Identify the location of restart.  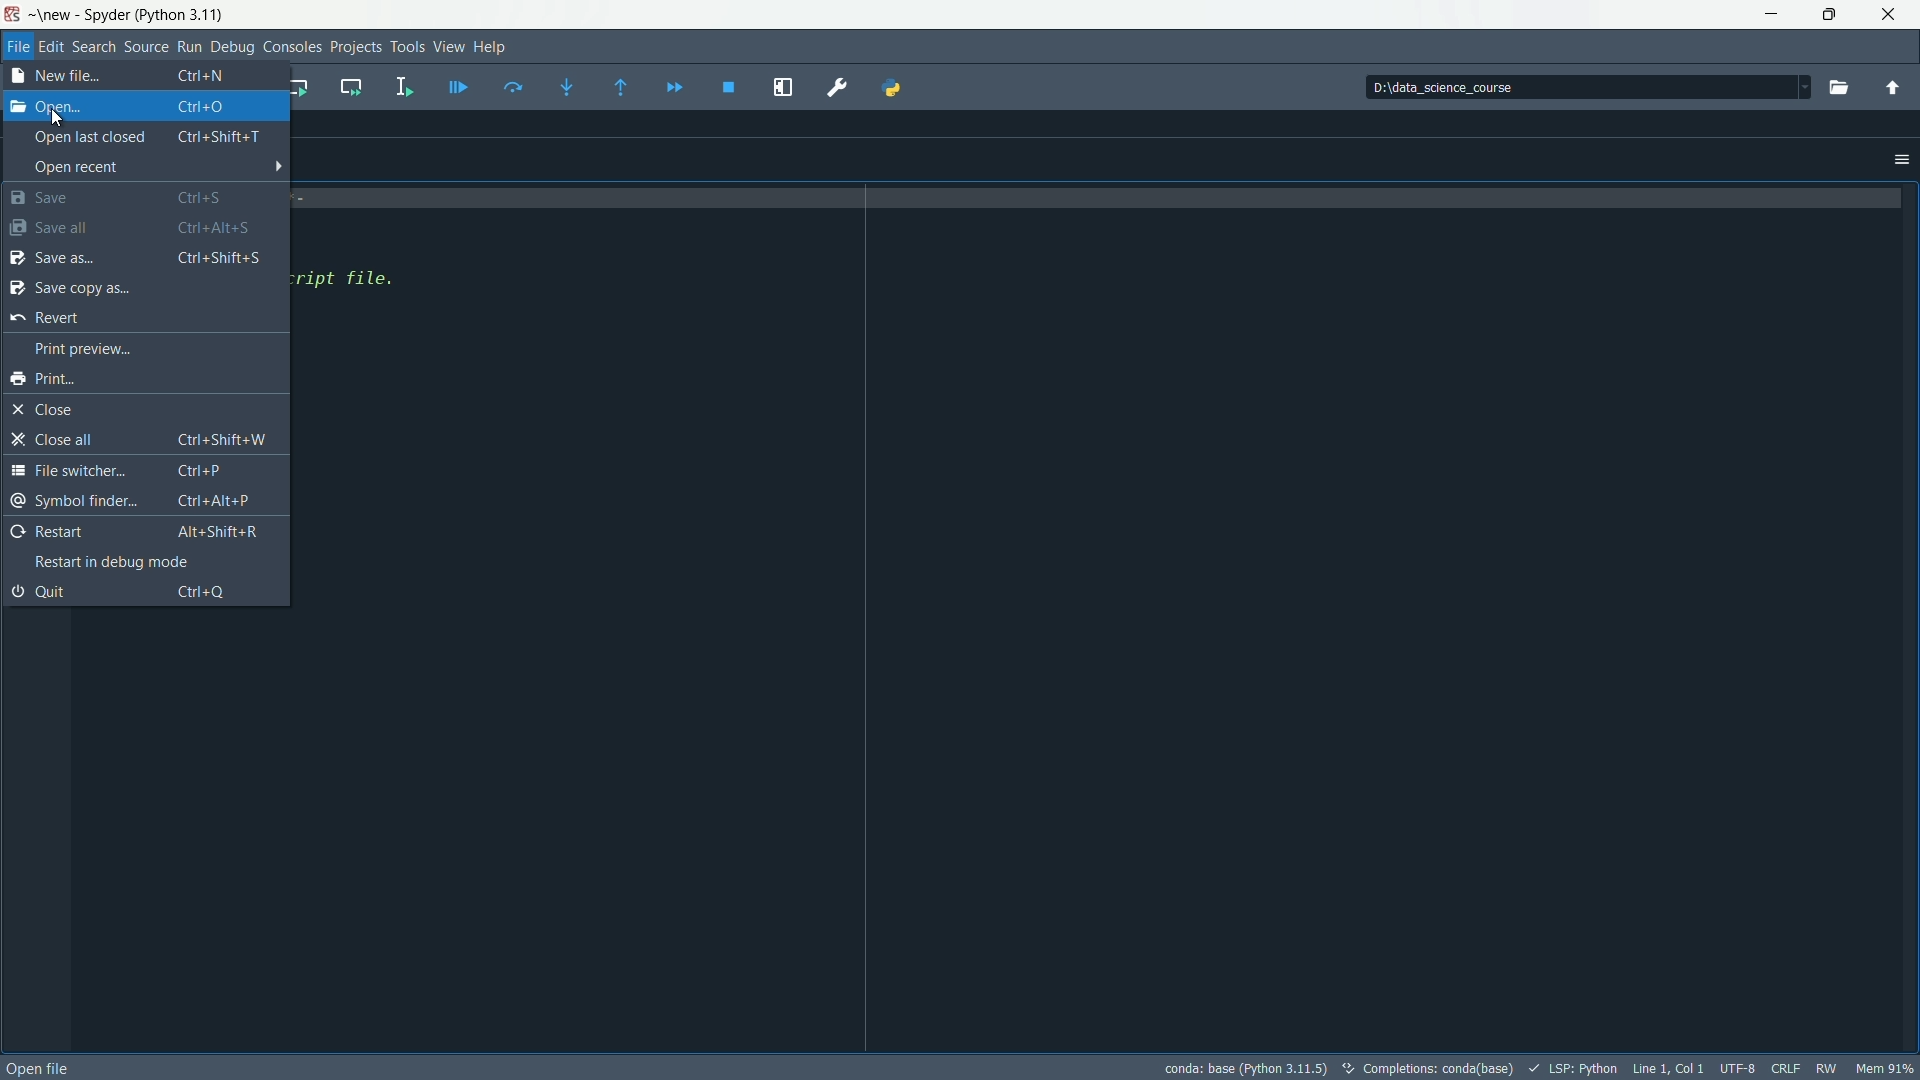
(139, 530).